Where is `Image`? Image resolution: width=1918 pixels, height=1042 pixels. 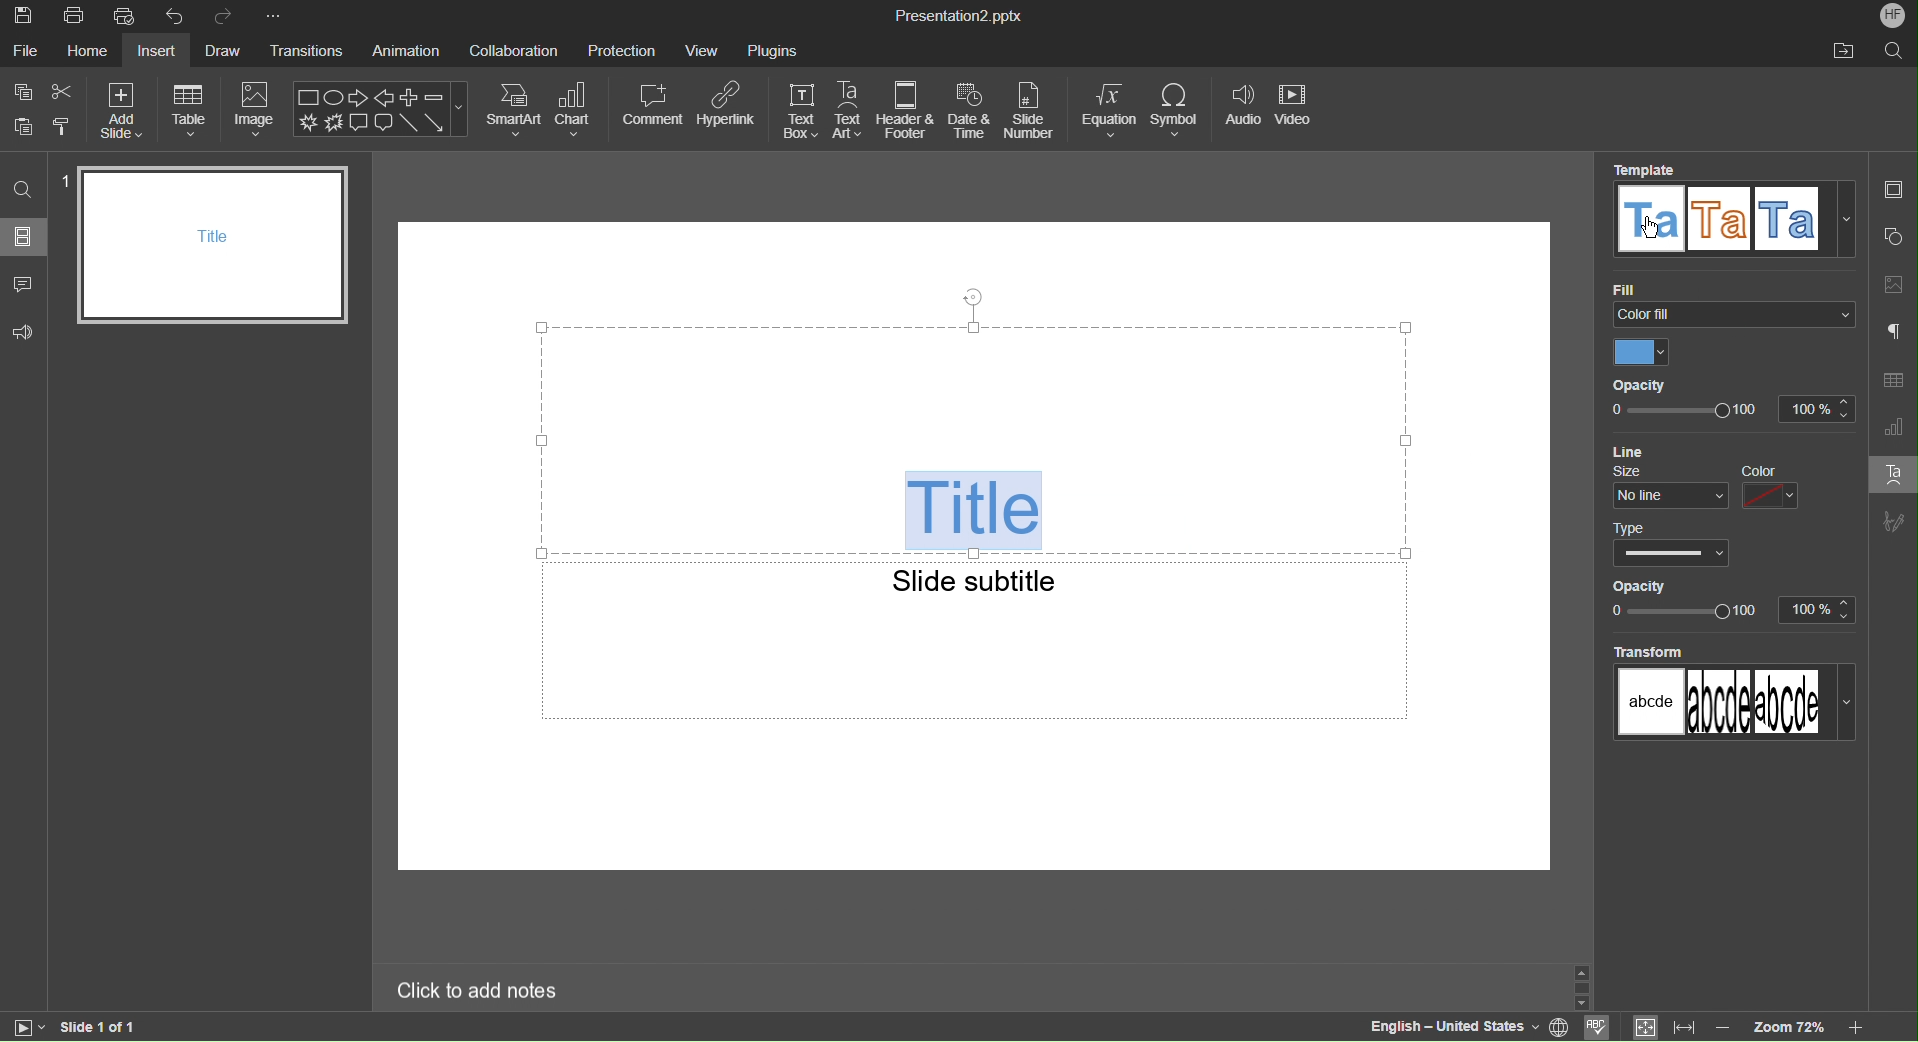 Image is located at coordinates (256, 110).